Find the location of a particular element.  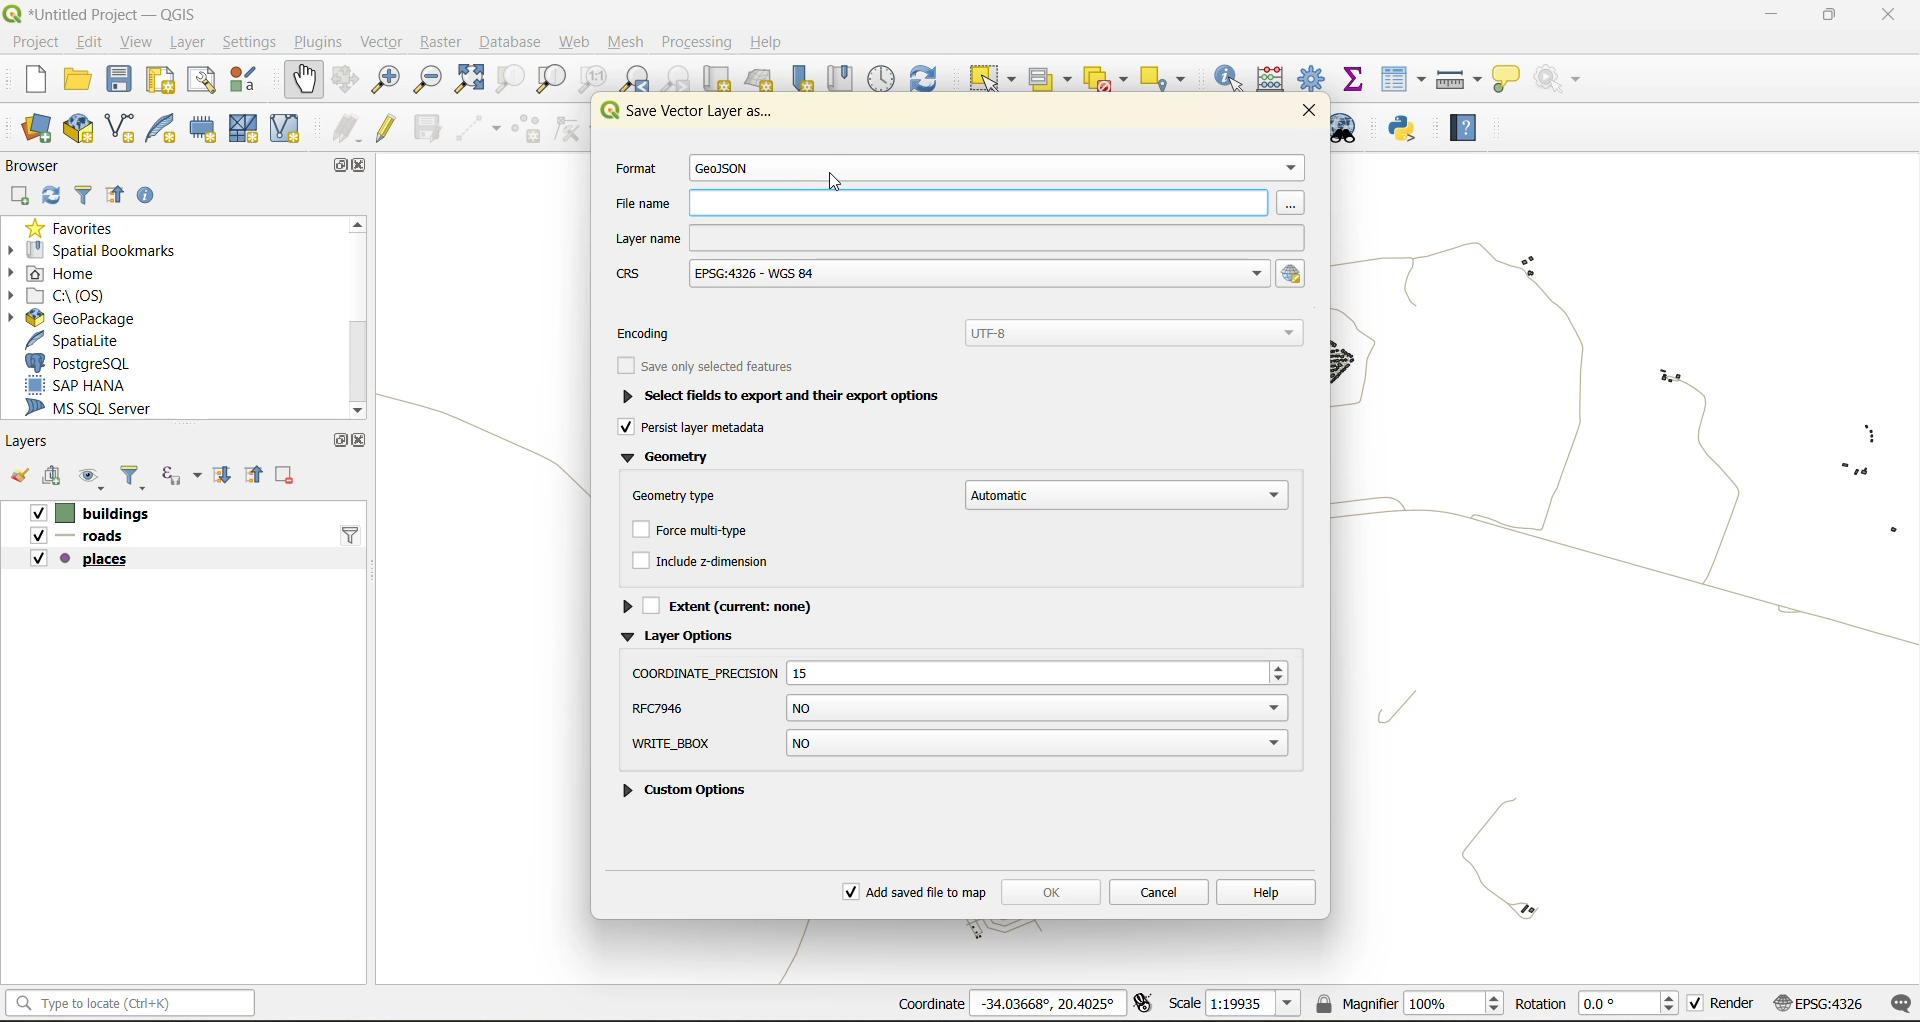

open datasource manager is located at coordinates (31, 128).